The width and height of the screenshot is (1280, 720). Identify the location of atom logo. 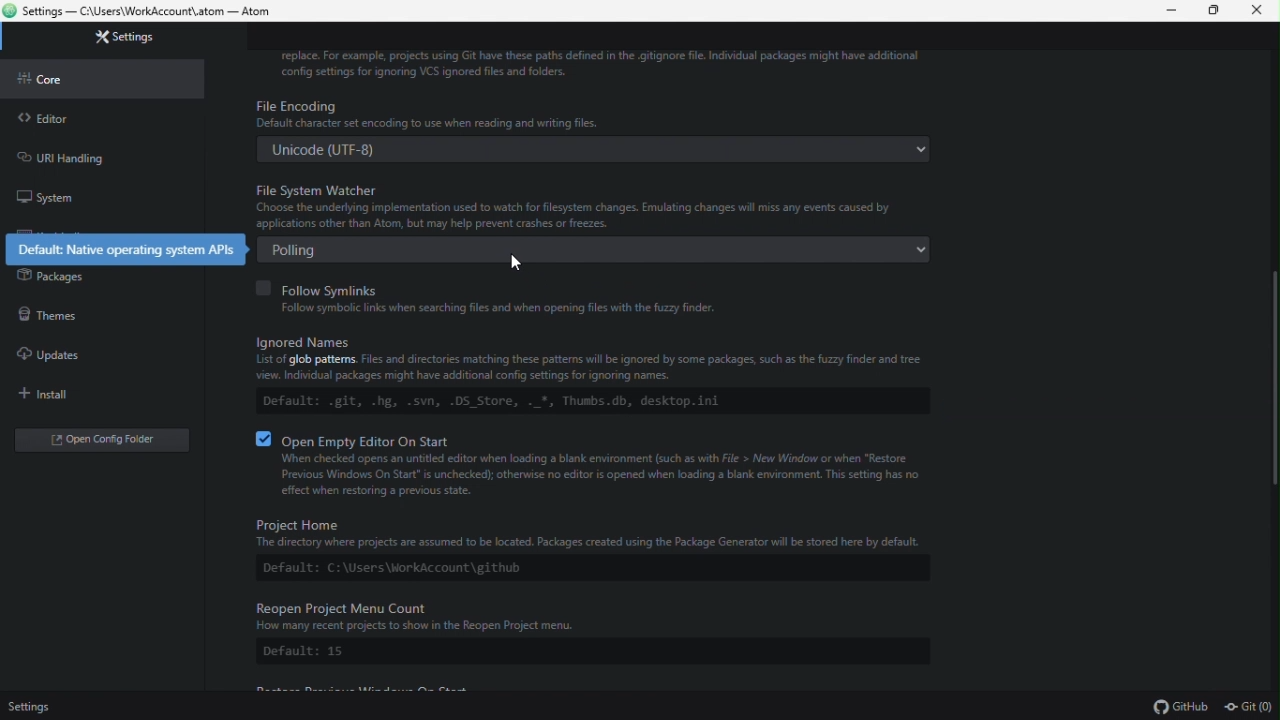
(11, 10).